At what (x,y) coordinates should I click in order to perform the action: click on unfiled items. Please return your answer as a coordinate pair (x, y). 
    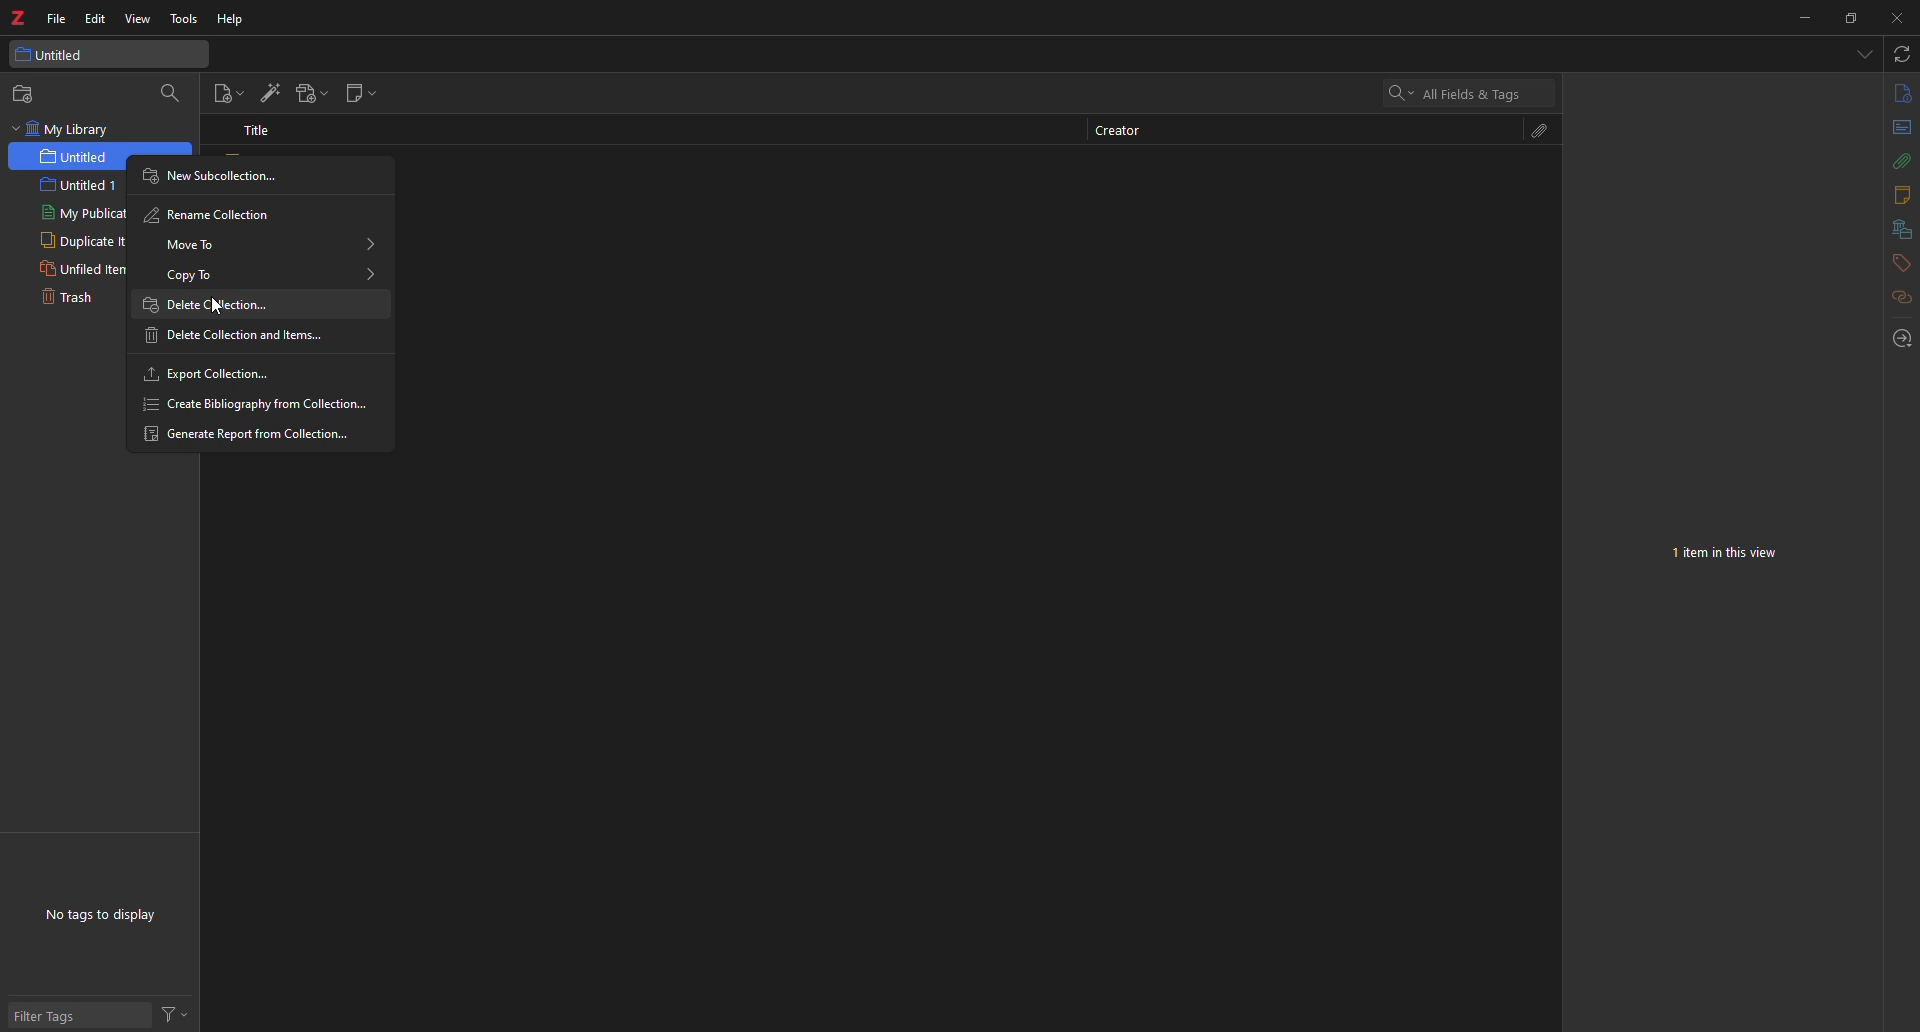
    Looking at the image, I should click on (81, 271).